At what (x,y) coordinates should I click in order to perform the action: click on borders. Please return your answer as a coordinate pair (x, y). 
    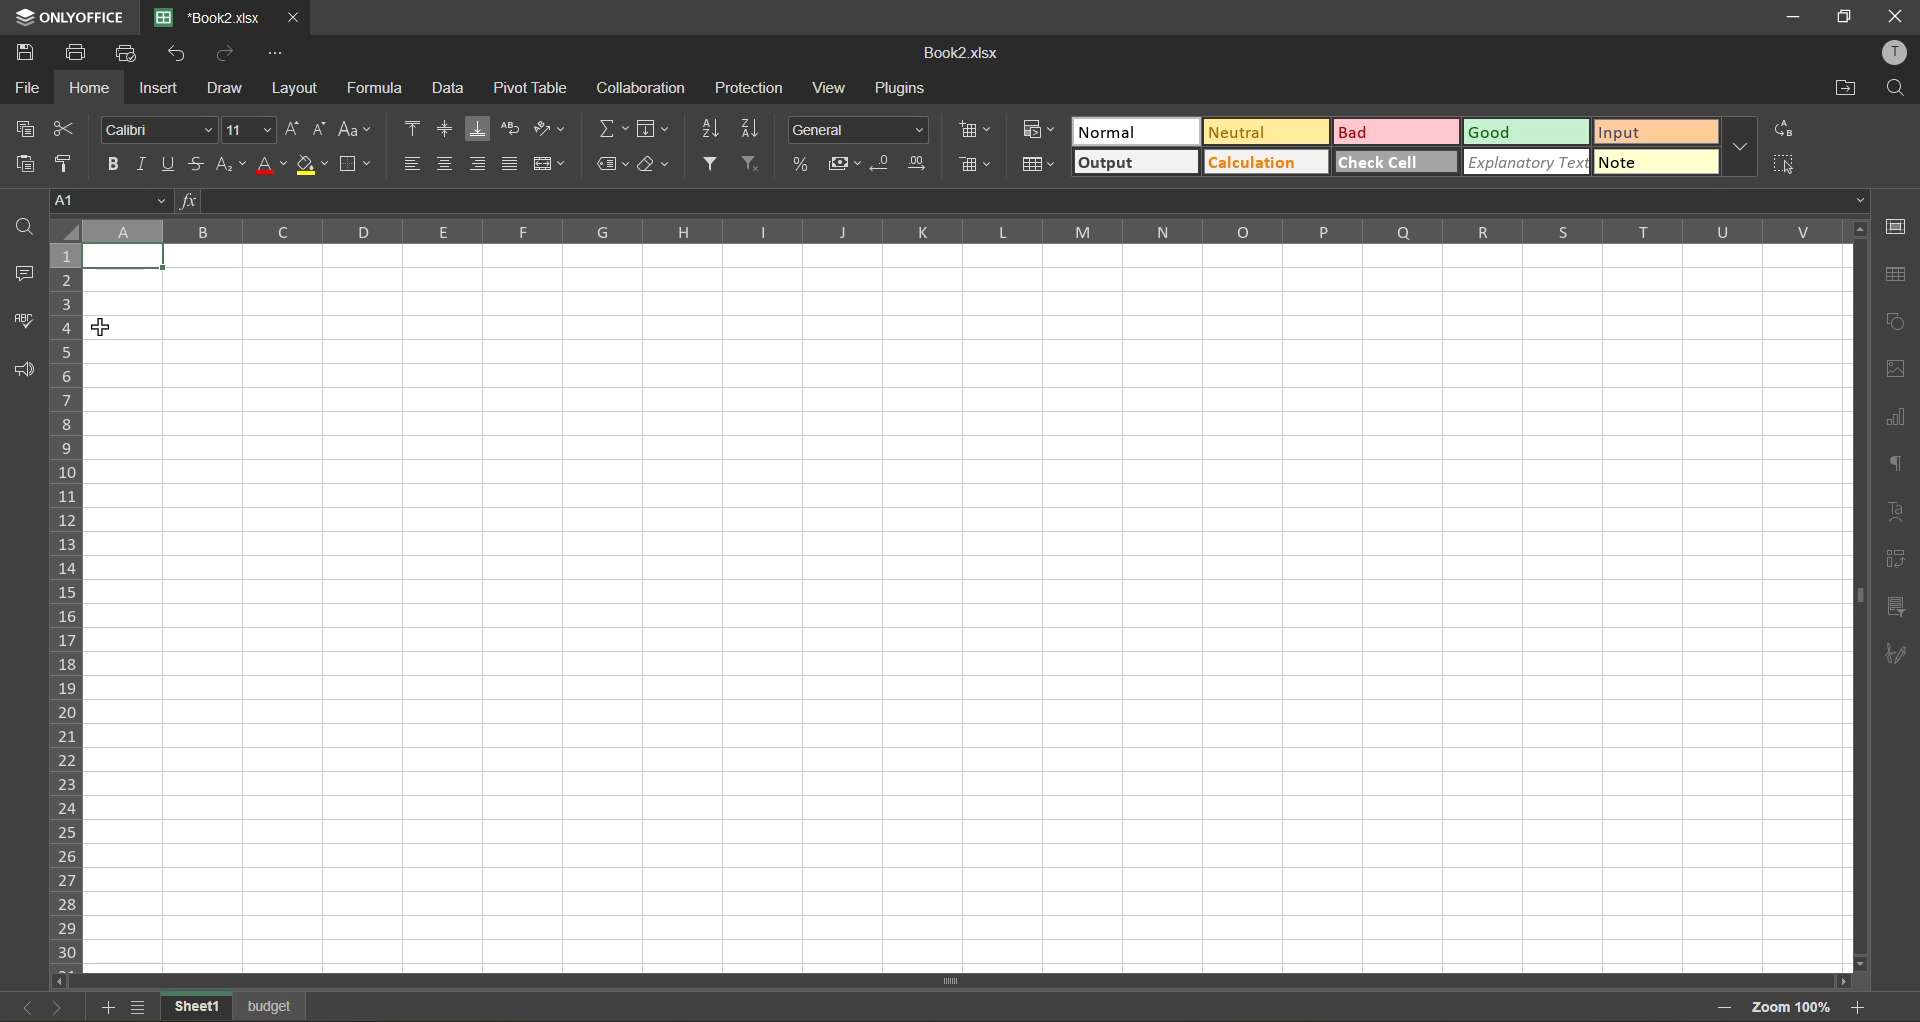
    Looking at the image, I should click on (361, 165).